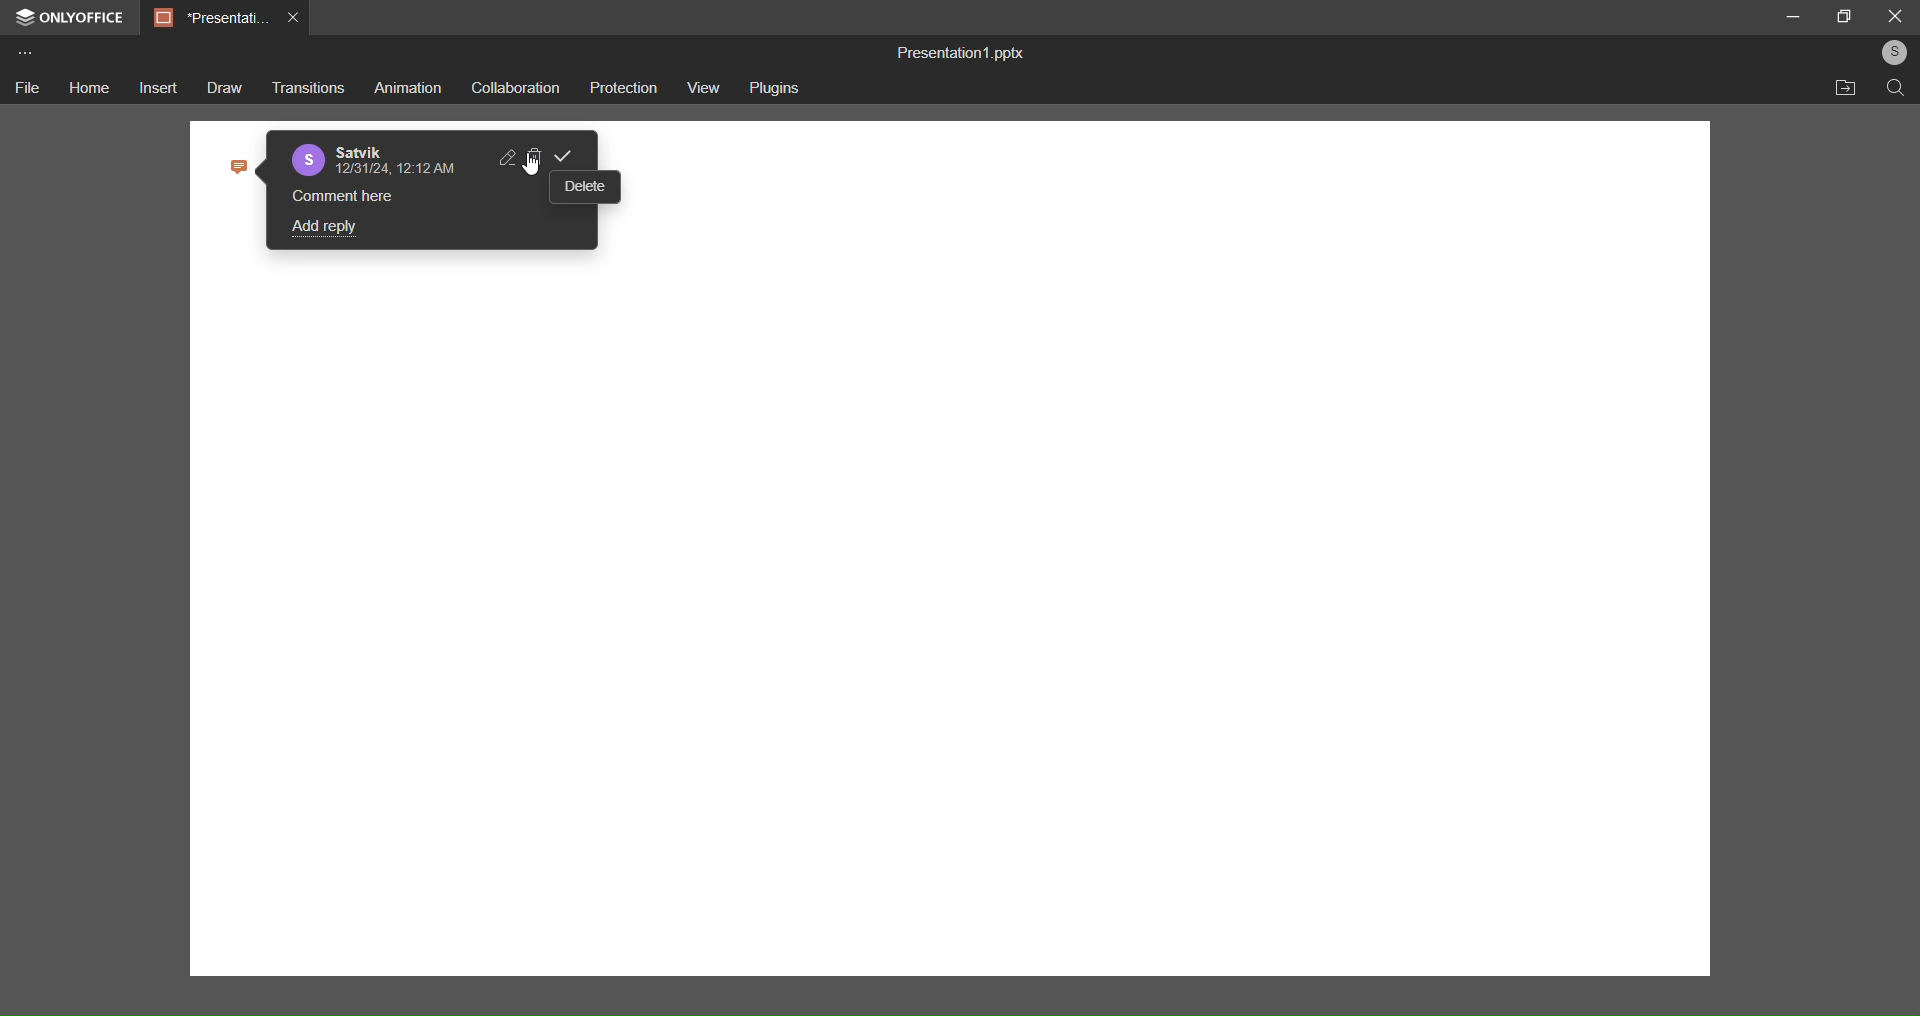  What do you see at coordinates (89, 89) in the screenshot?
I see `home` at bounding box center [89, 89].